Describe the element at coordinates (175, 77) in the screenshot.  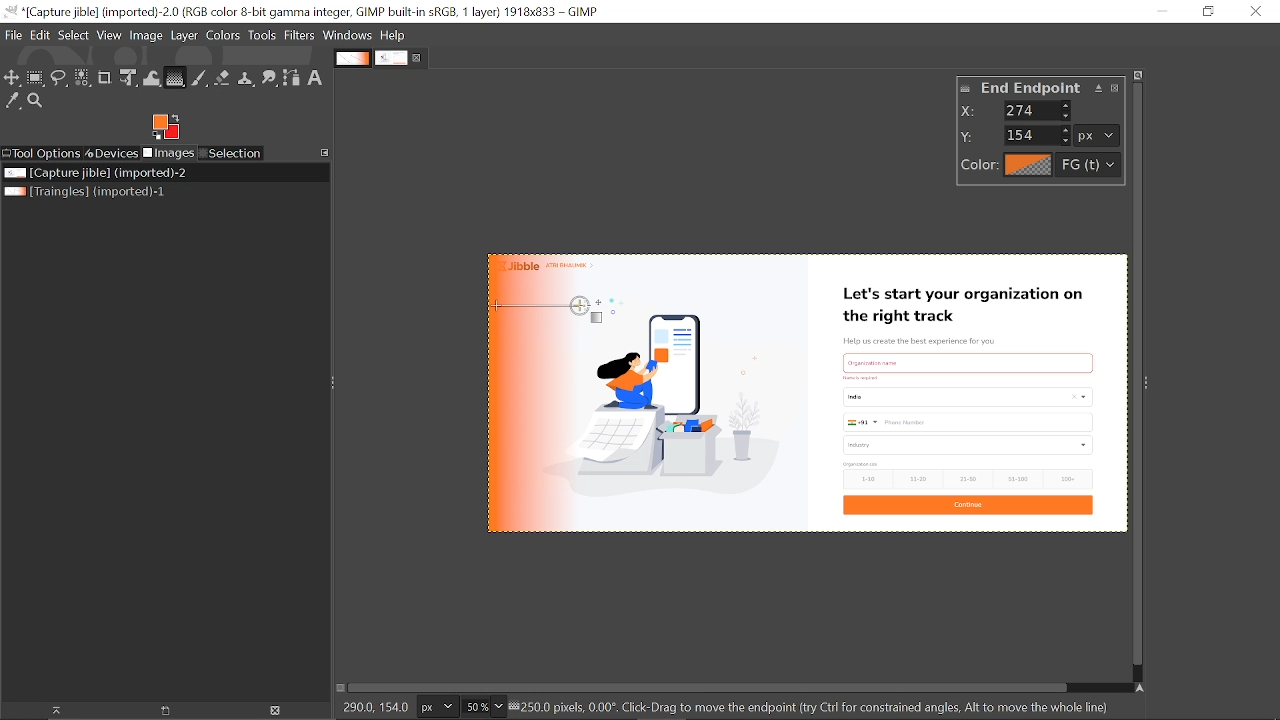
I see `Gradient tool` at that location.